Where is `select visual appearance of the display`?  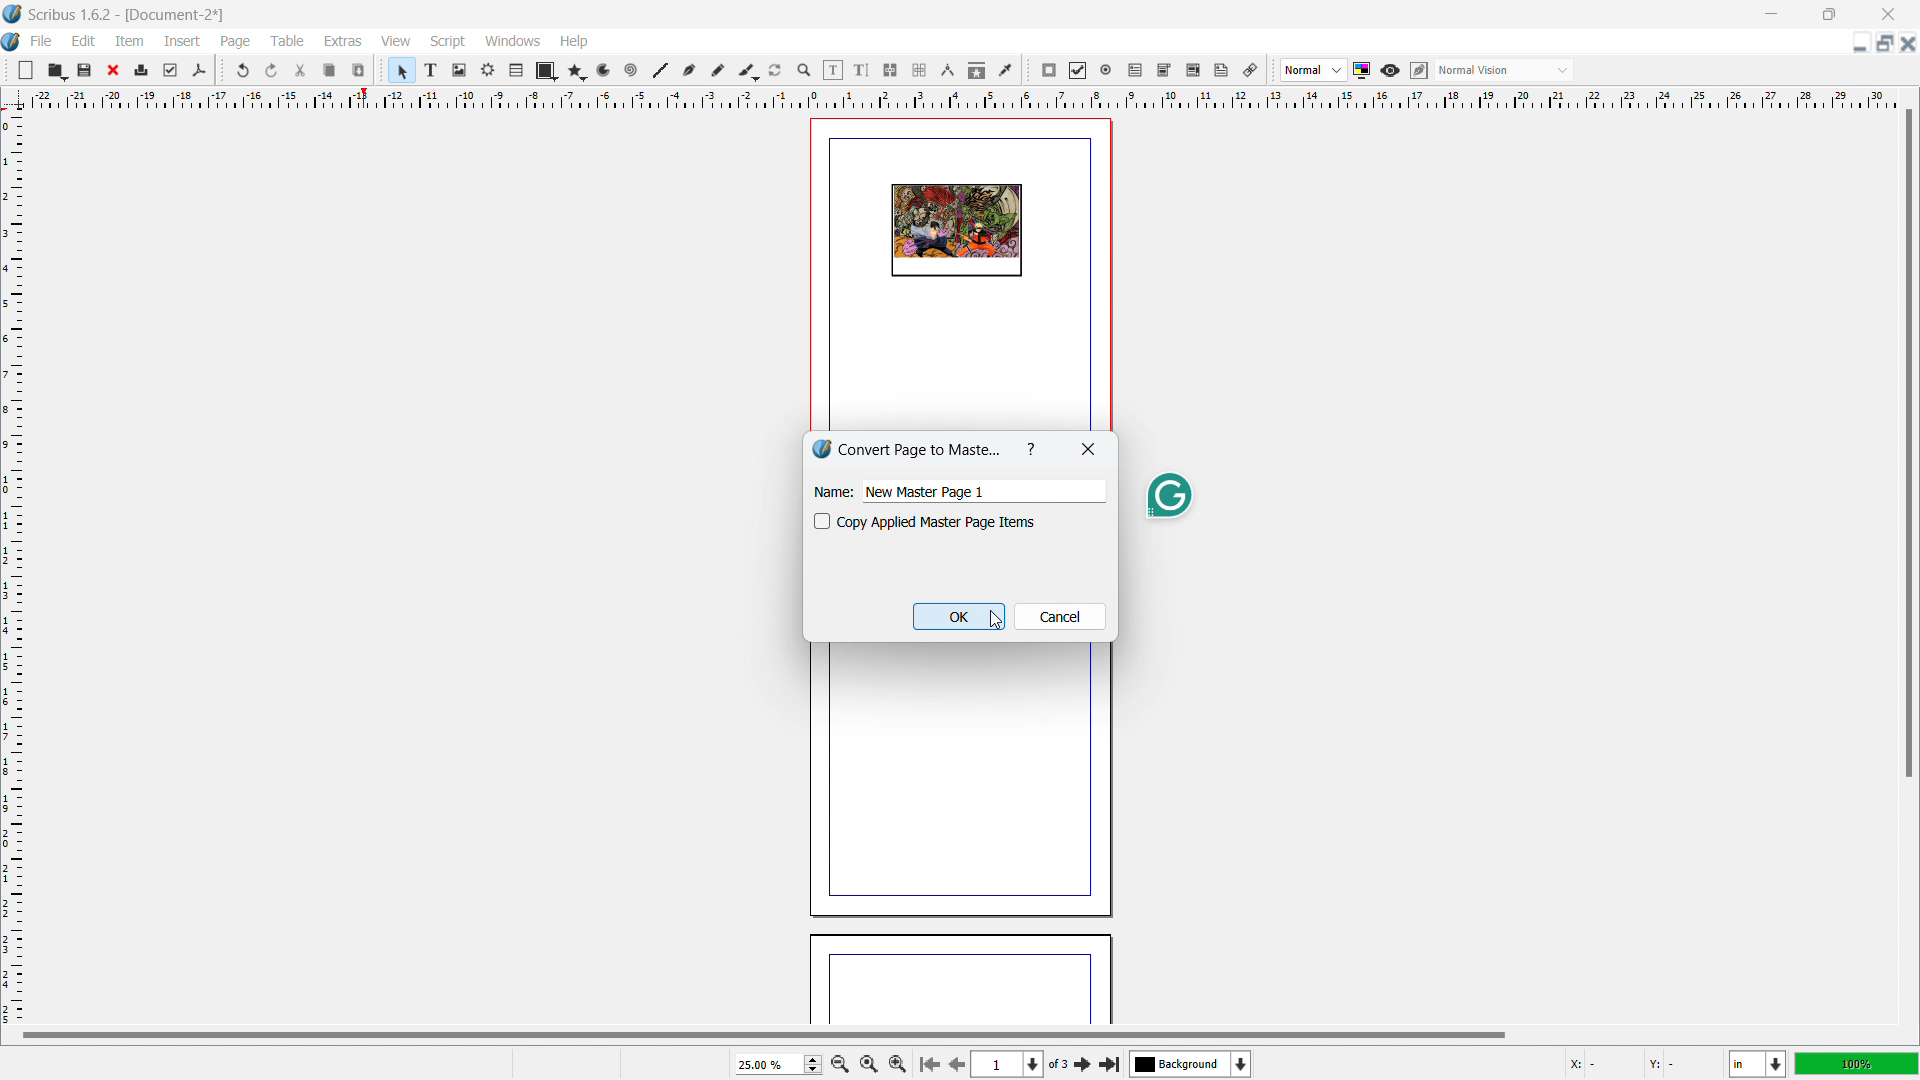
select visual appearance of the display is located at coordinates (1504, 70).